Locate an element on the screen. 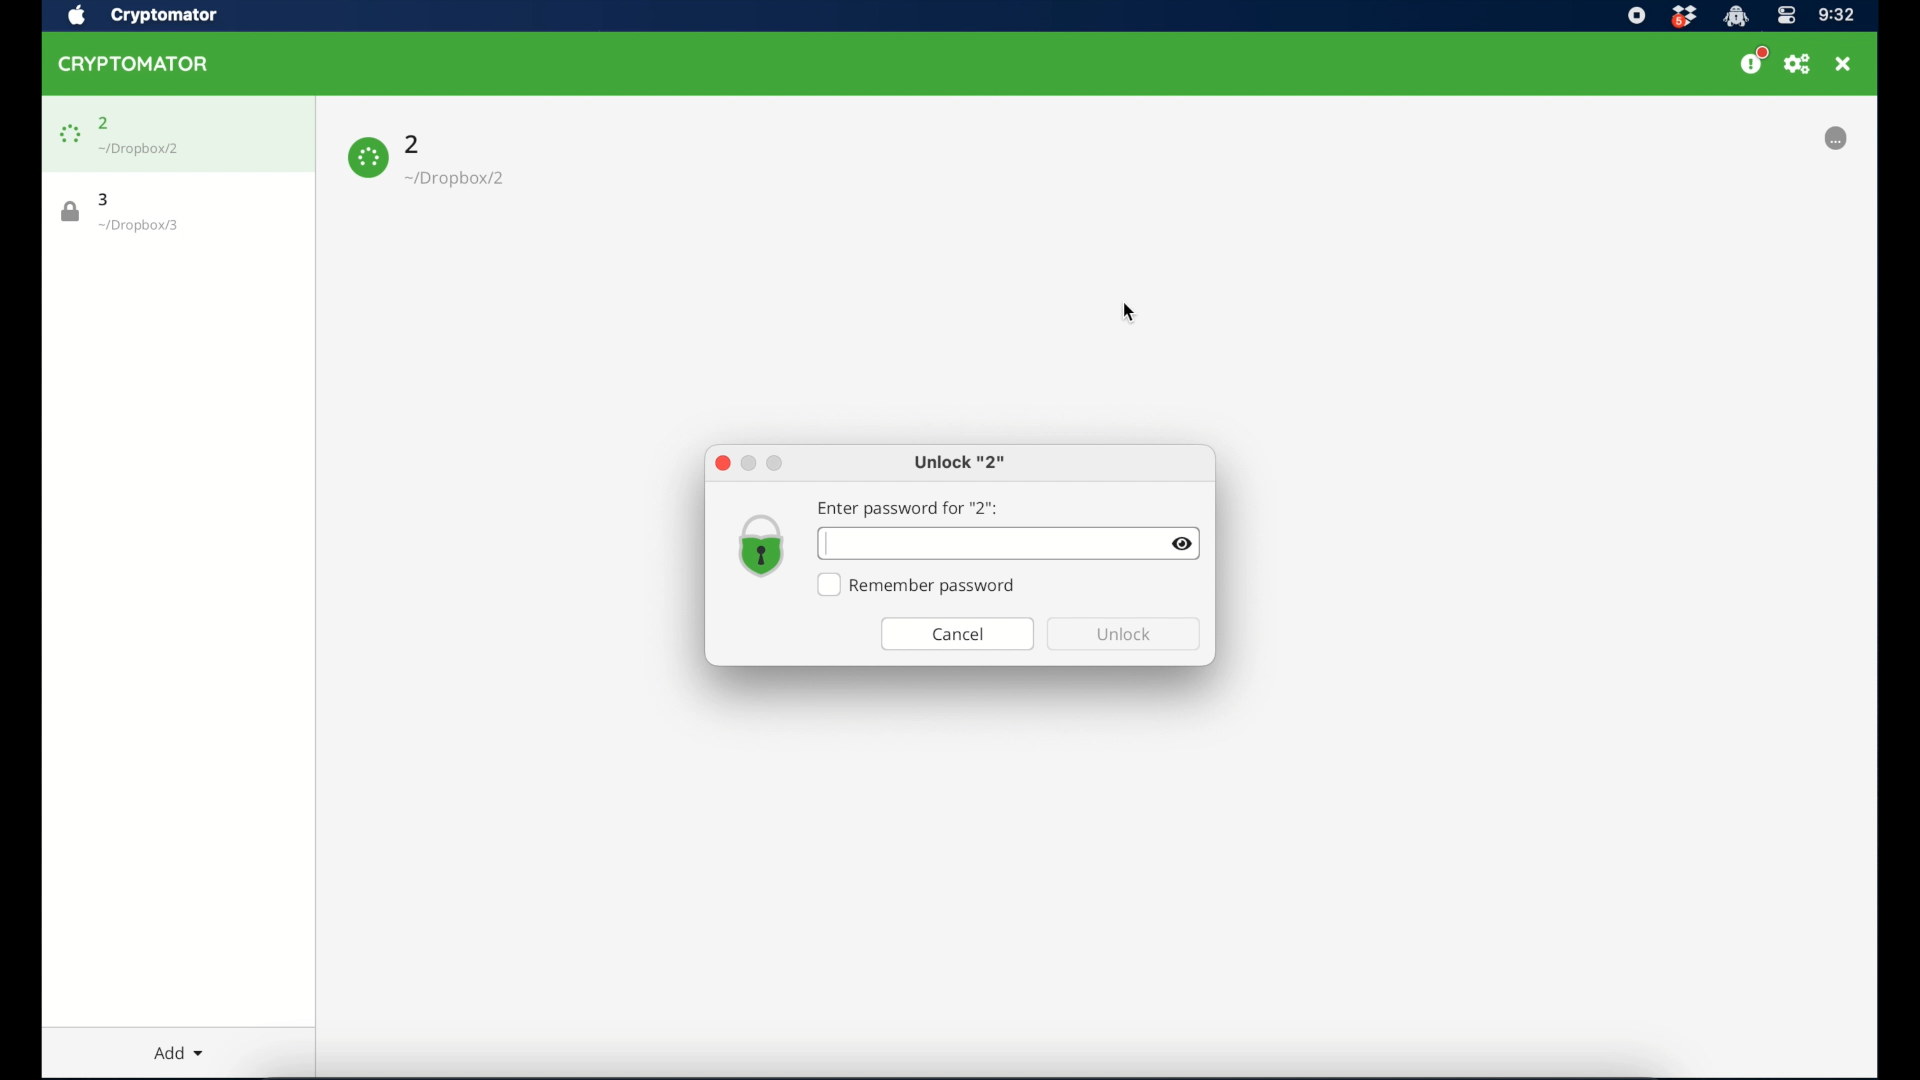  Add dropdown is located at coordinates (180, 1048).